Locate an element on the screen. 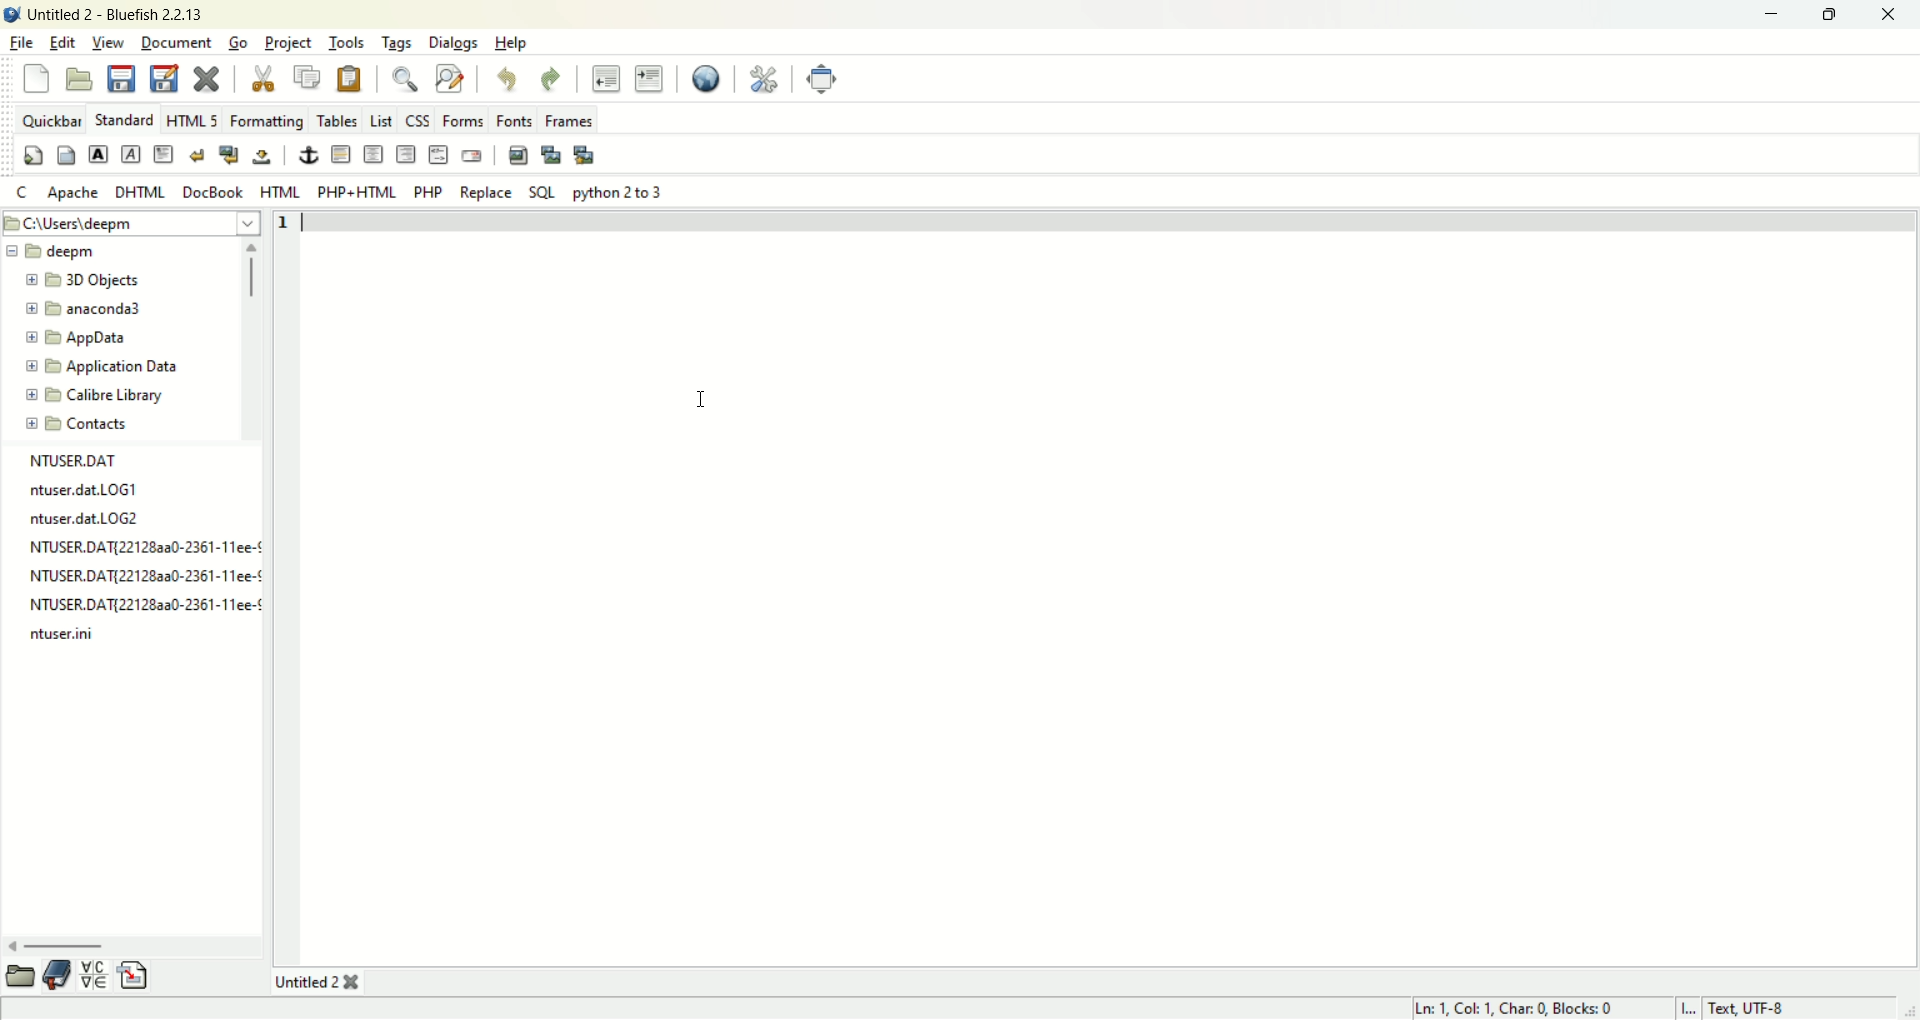 This screenshot has width=1920, height=1020. frames is located at coordinates (570, 119).